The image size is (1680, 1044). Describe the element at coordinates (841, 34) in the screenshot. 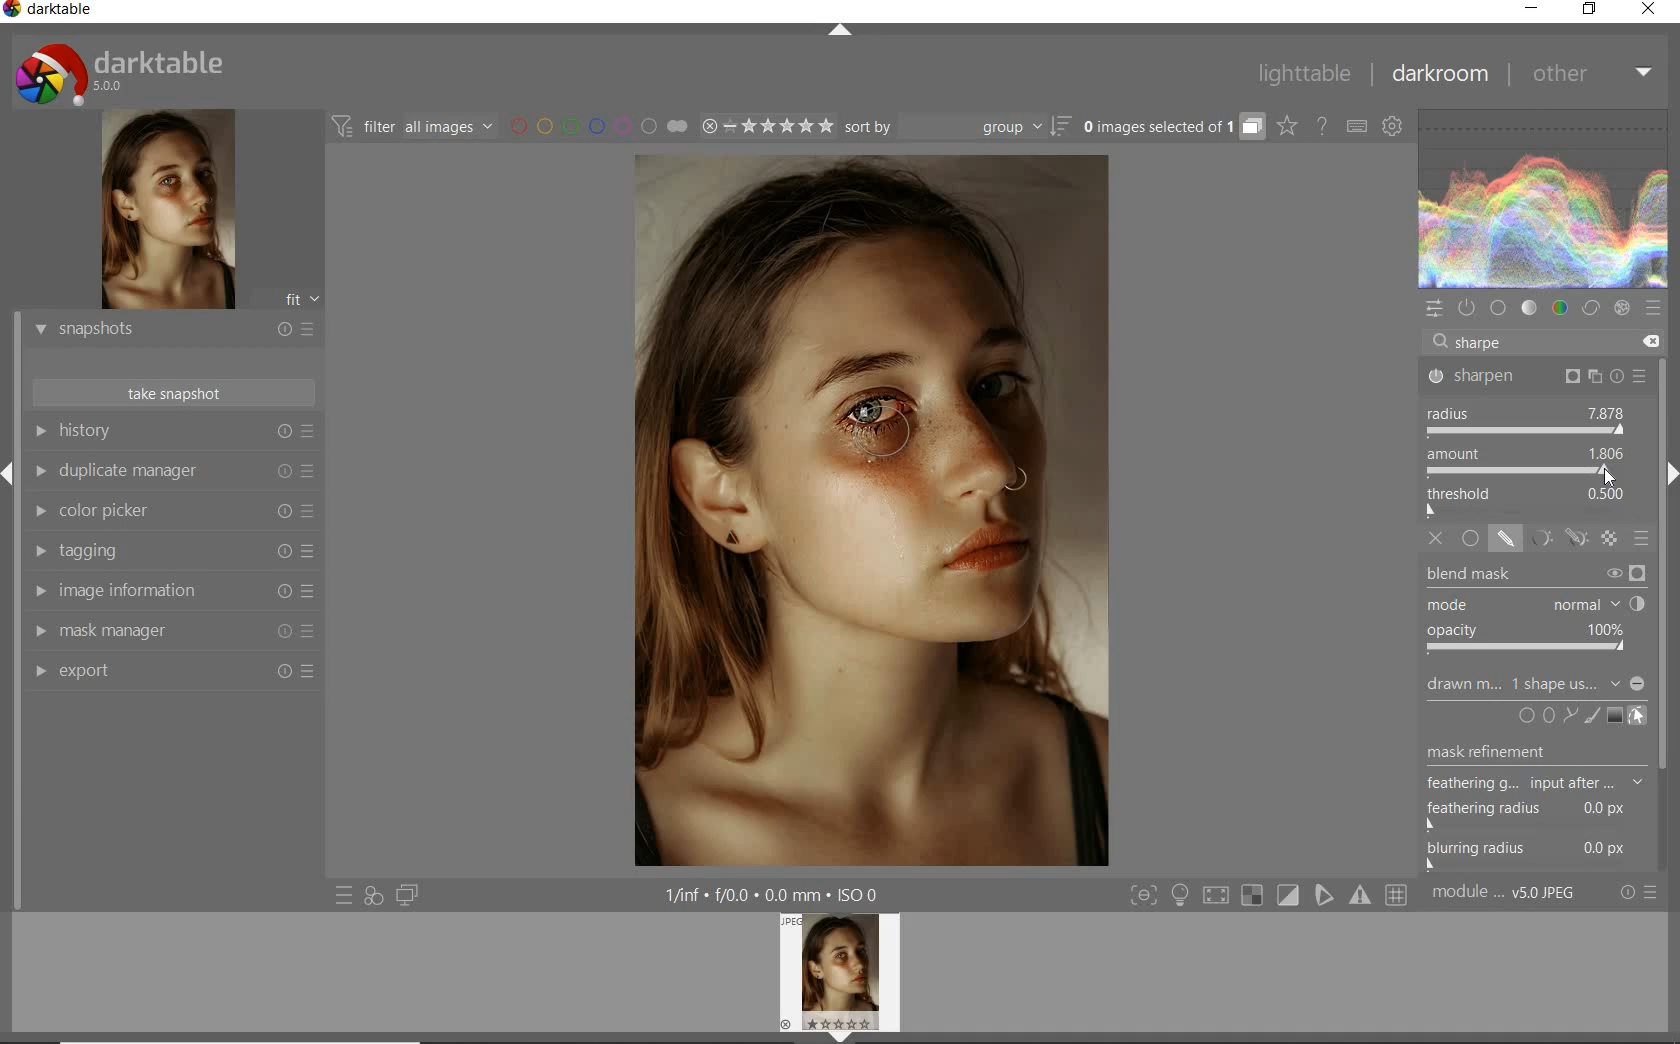

I see `expand/collapse` at that location.